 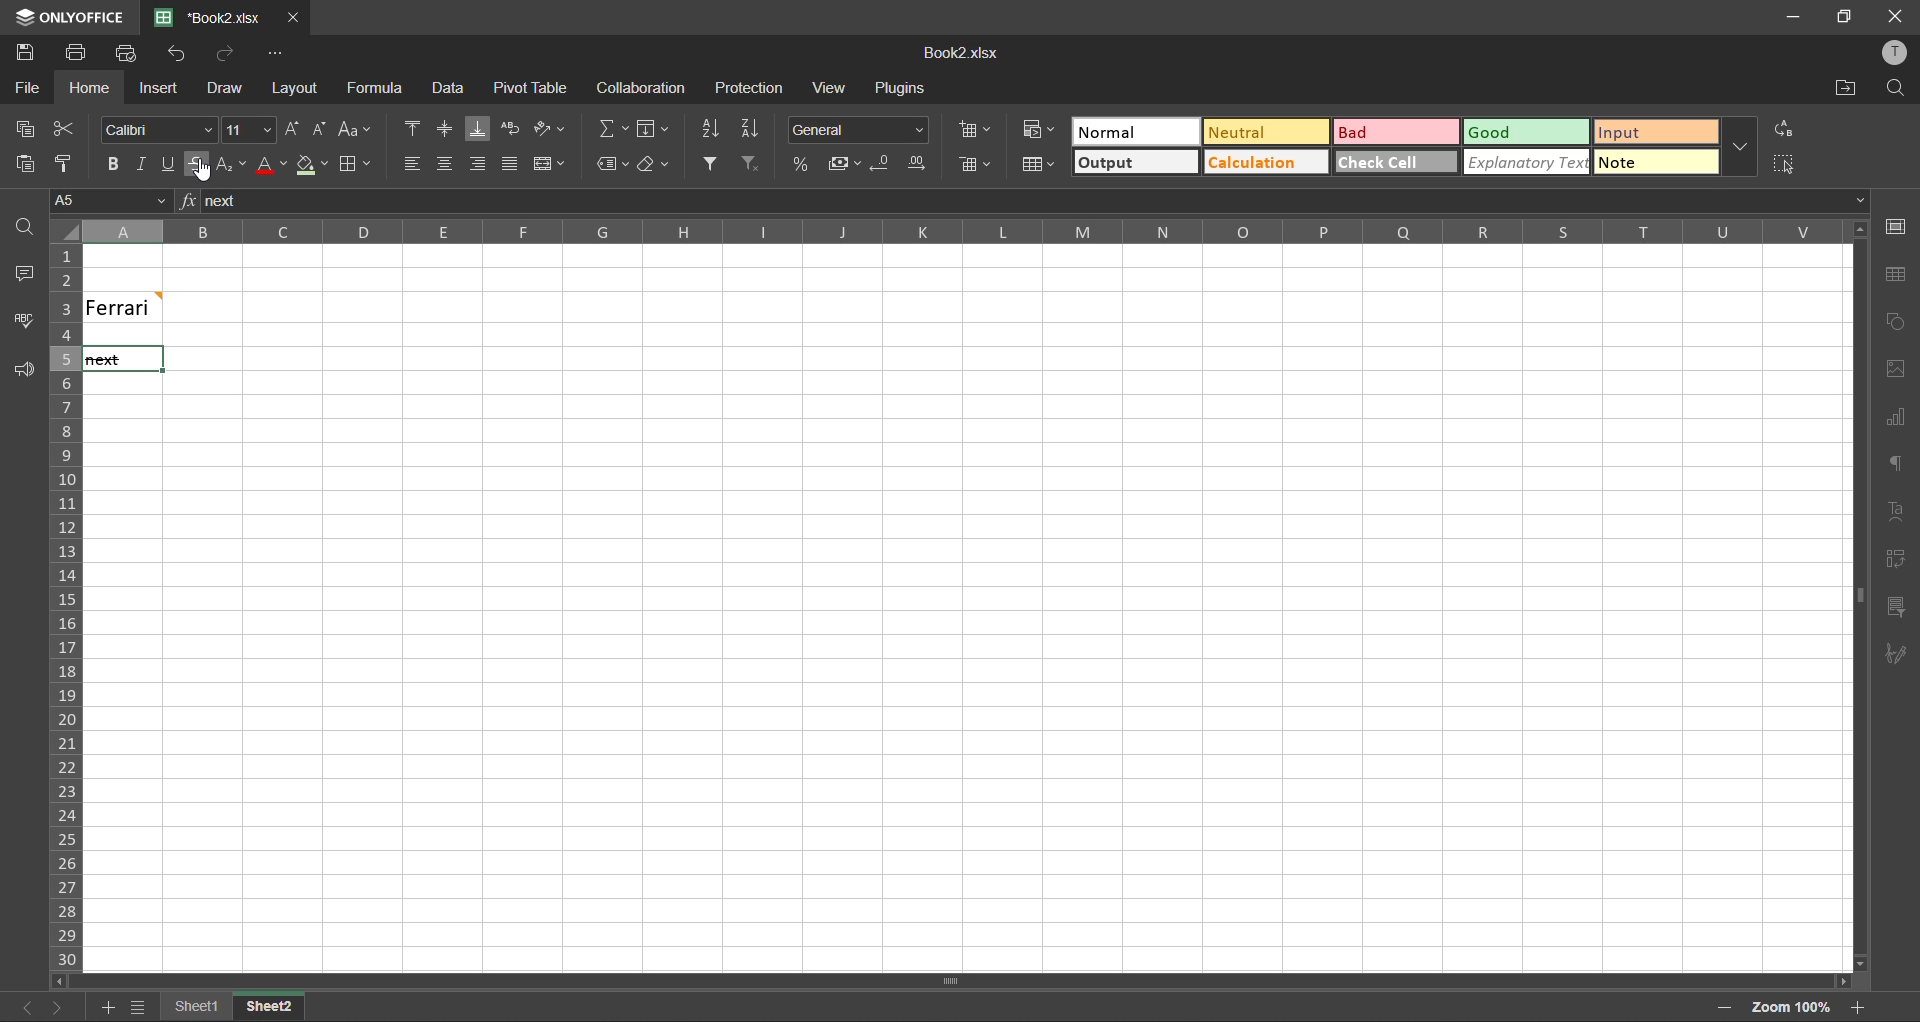 I want to click on cell address, so click(x=113, y=200).